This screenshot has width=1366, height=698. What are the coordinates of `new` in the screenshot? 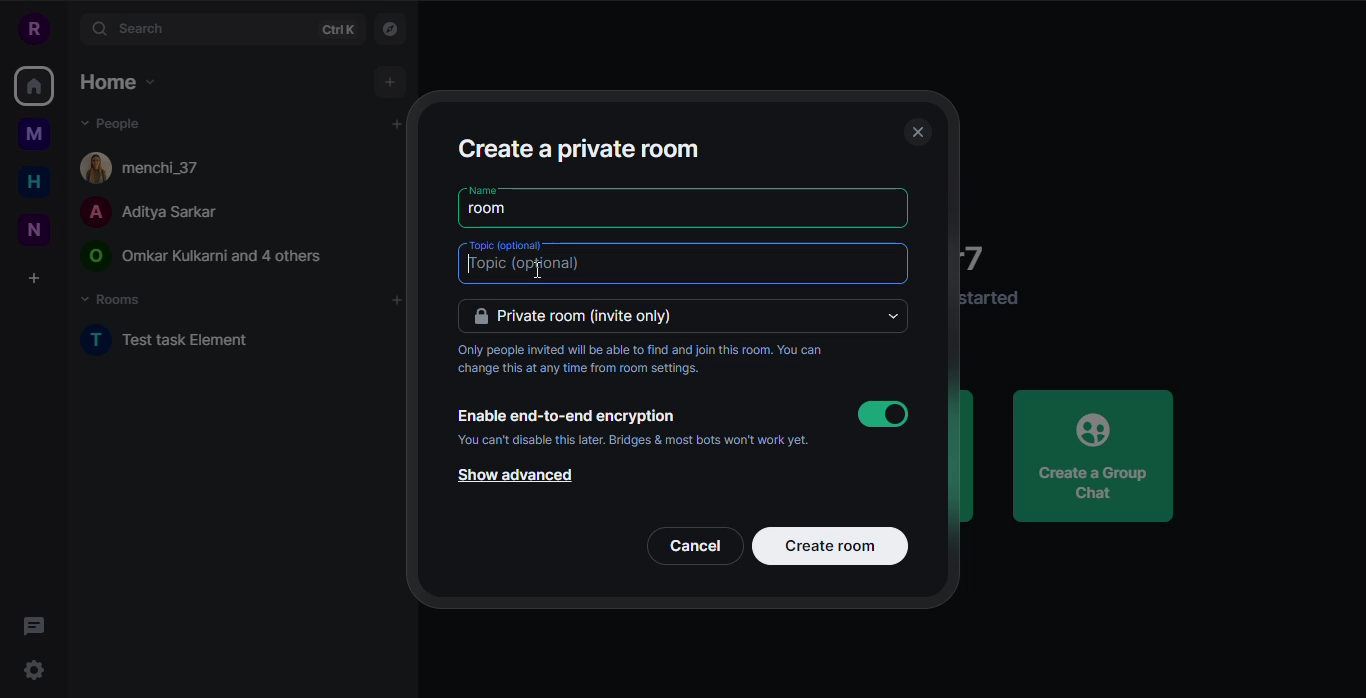 It's located at (35, 229).